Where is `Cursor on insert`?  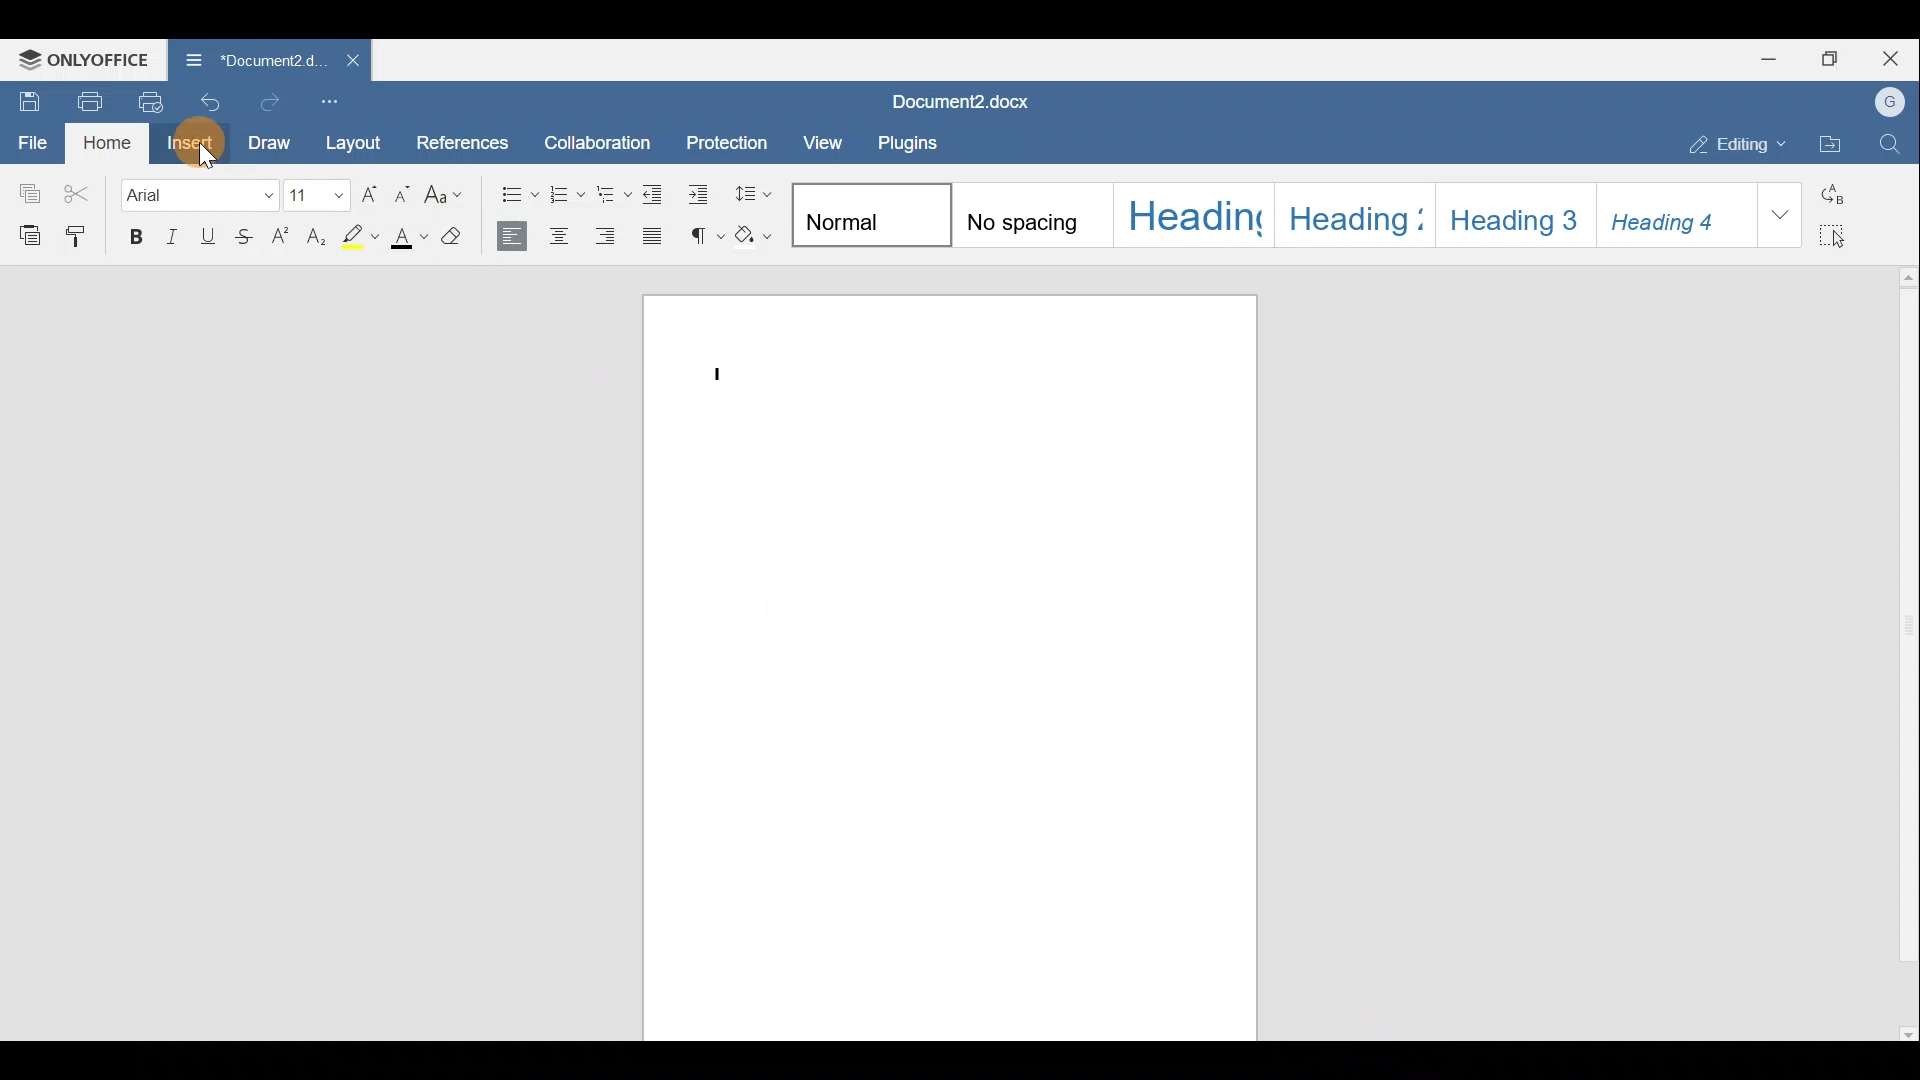 Cursor on insert is located at coordinates (206, 149).